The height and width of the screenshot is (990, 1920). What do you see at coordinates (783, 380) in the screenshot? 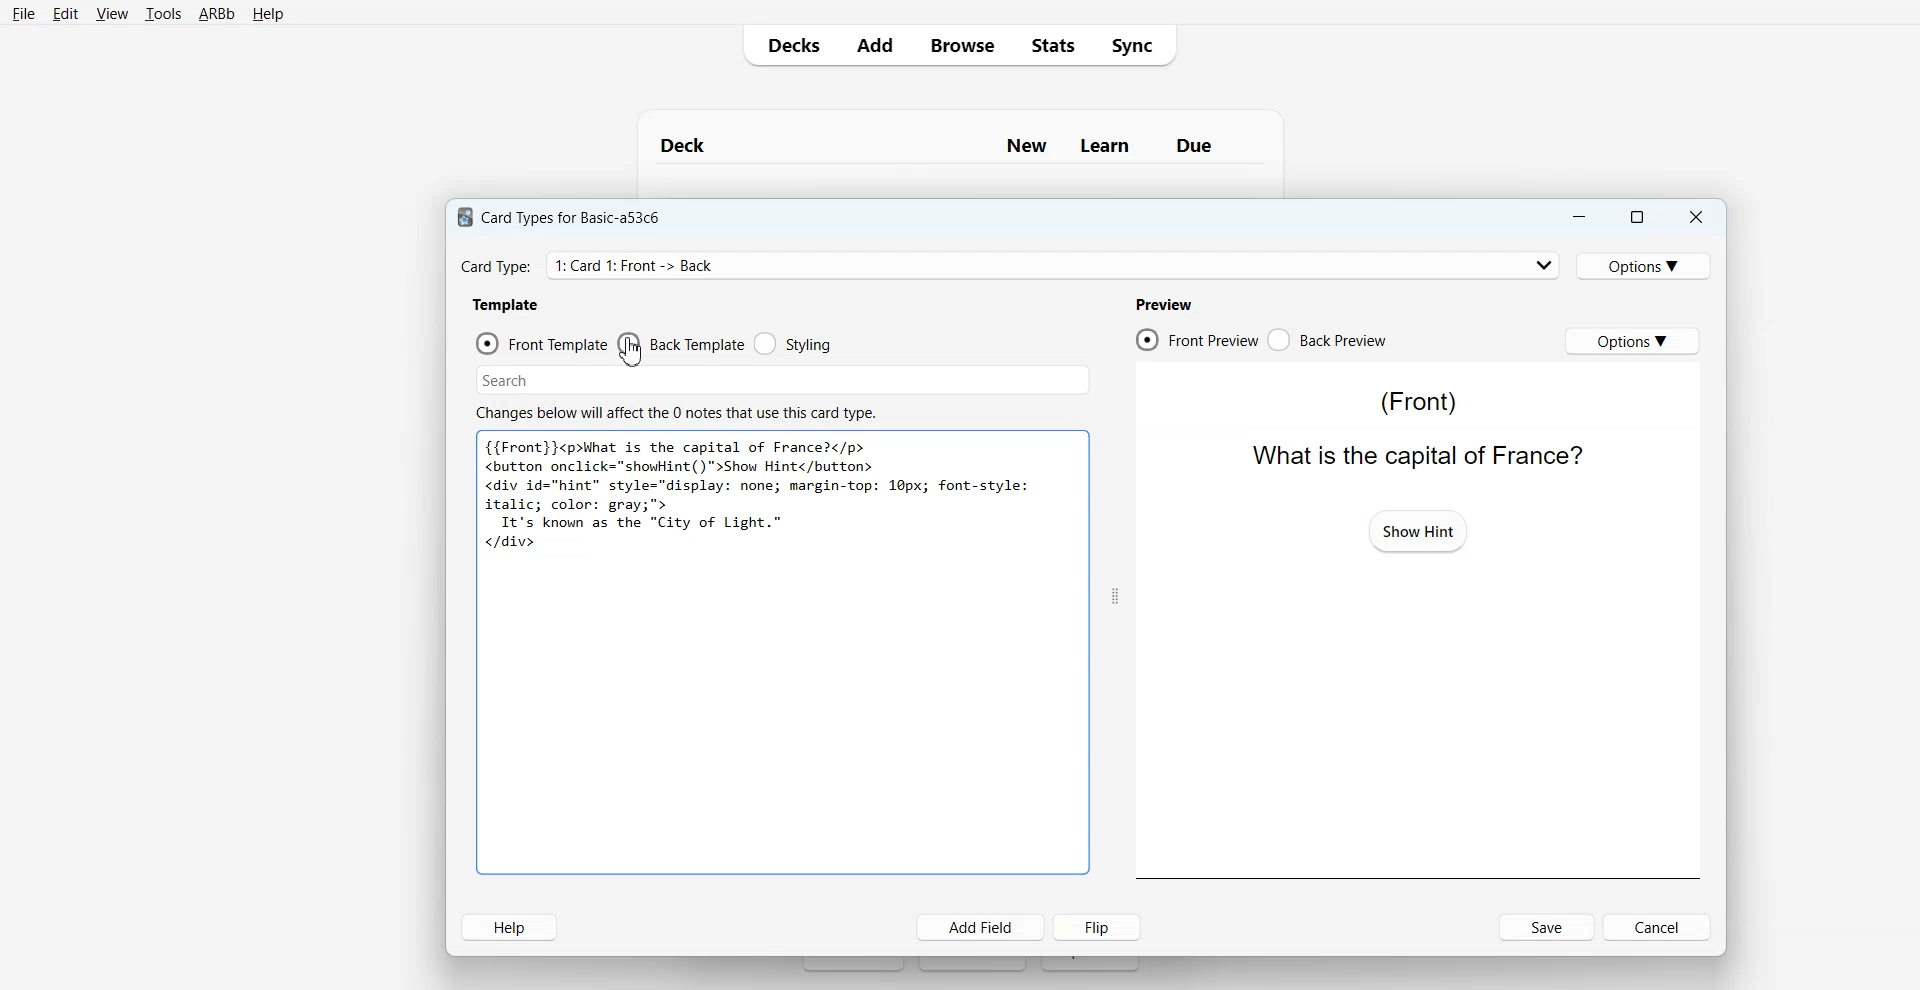
I see `Search Bar` at bounding box center [783, 380].